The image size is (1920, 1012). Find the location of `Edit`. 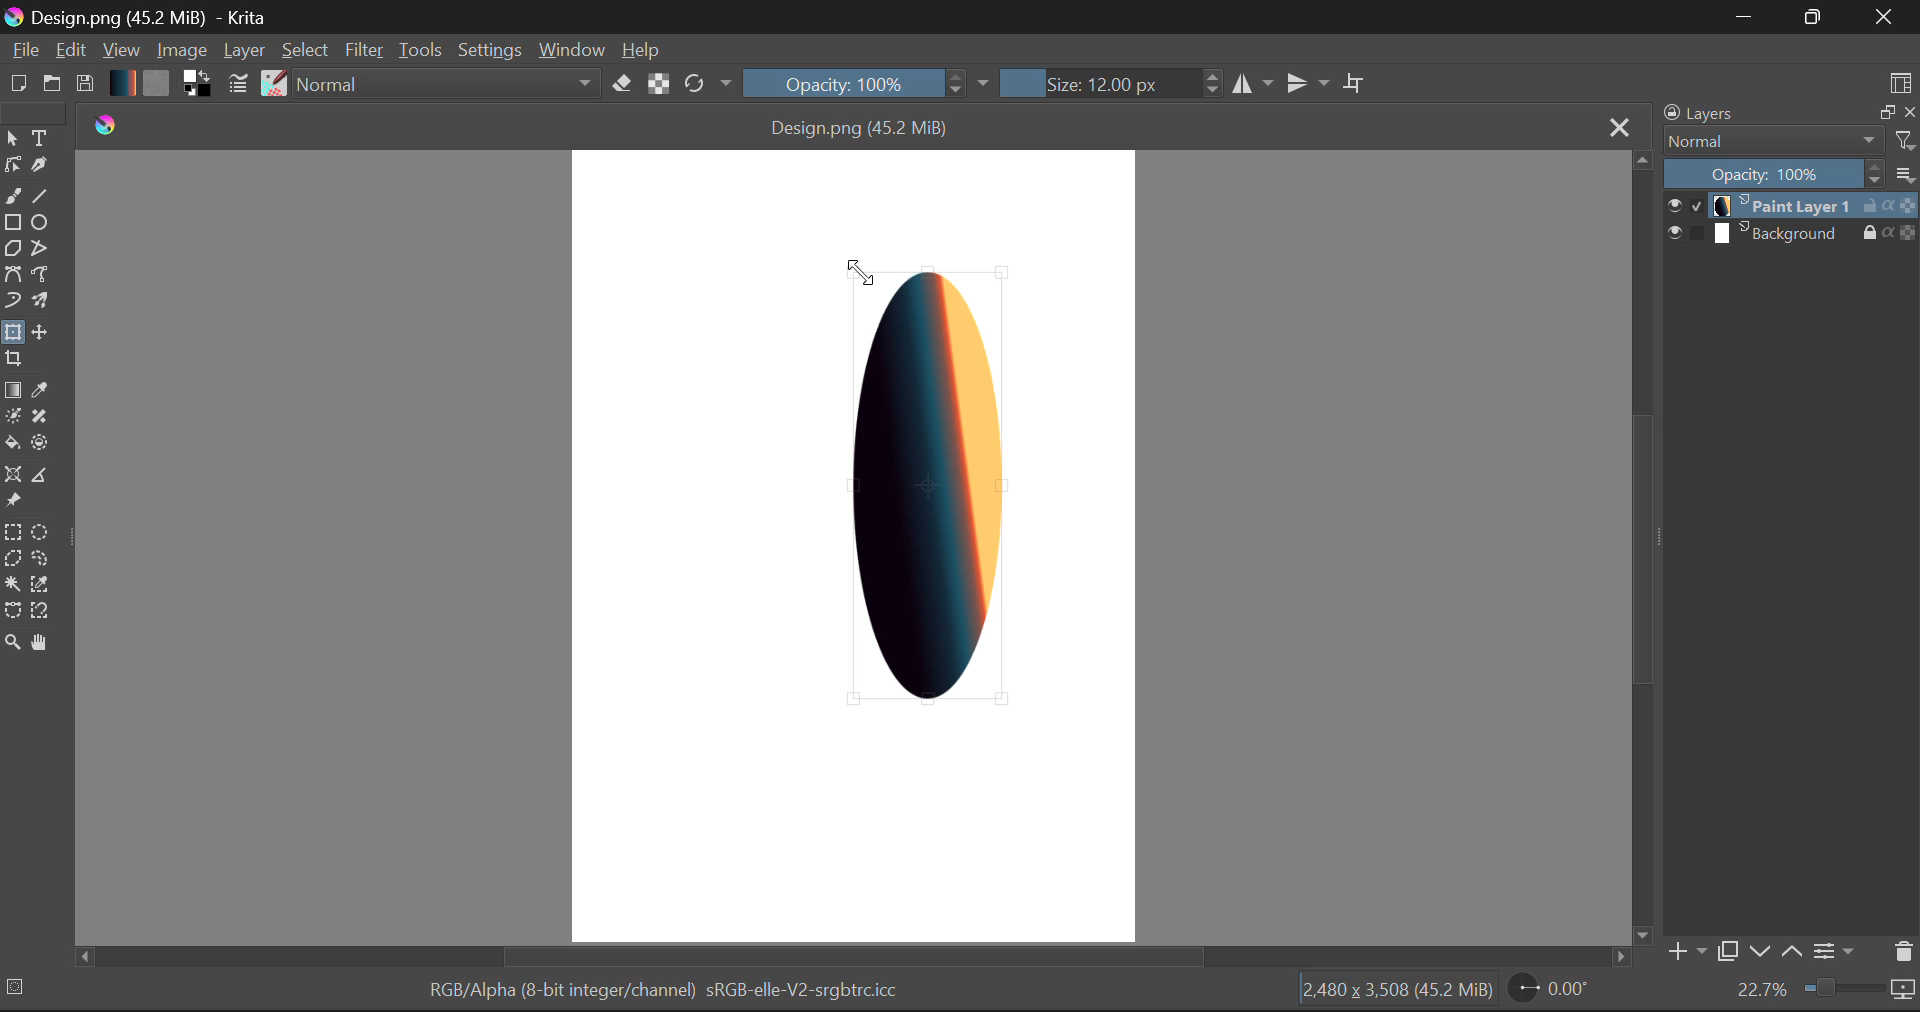

Edit is located at coordinates (70, 50).